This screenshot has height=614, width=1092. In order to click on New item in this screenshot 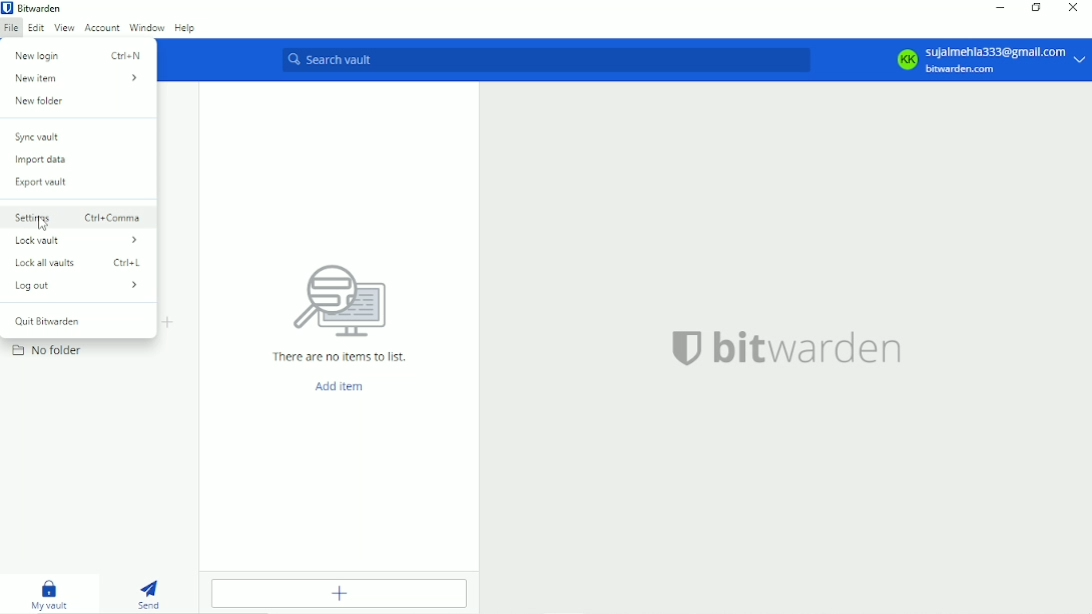, I will do `click(77, 78)`.